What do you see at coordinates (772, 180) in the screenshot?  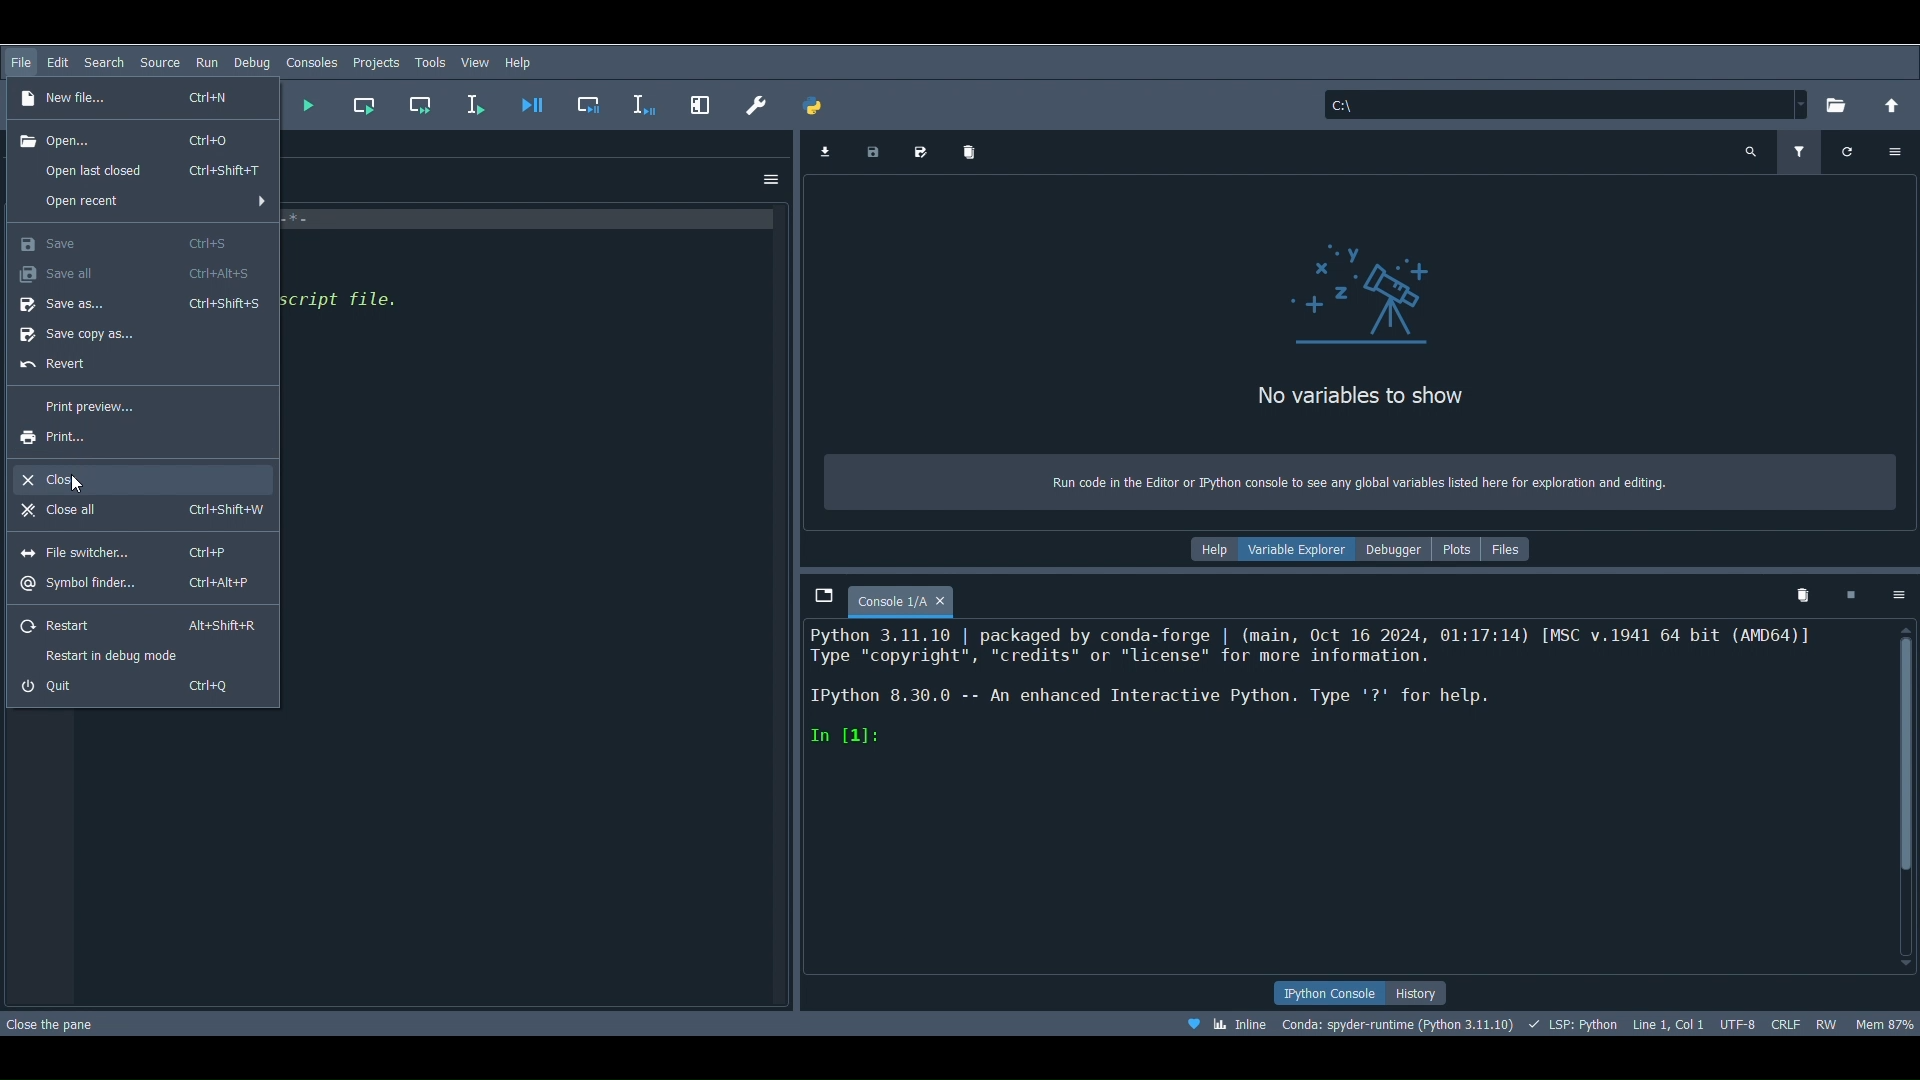 I see `Options` at bounding box center [772, 180].